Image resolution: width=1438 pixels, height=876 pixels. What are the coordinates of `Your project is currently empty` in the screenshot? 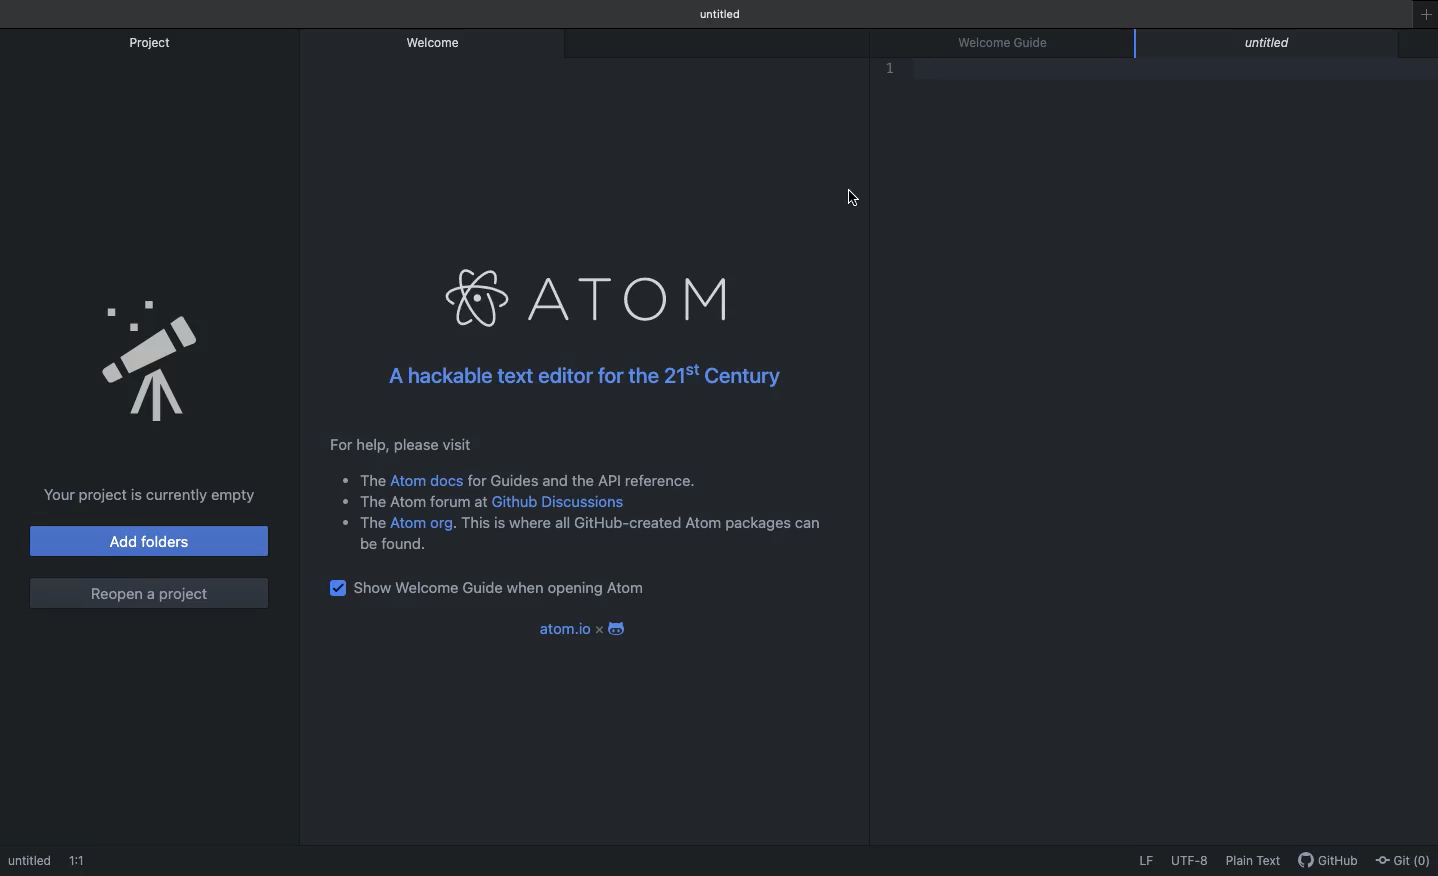 It's located at (140, 496).